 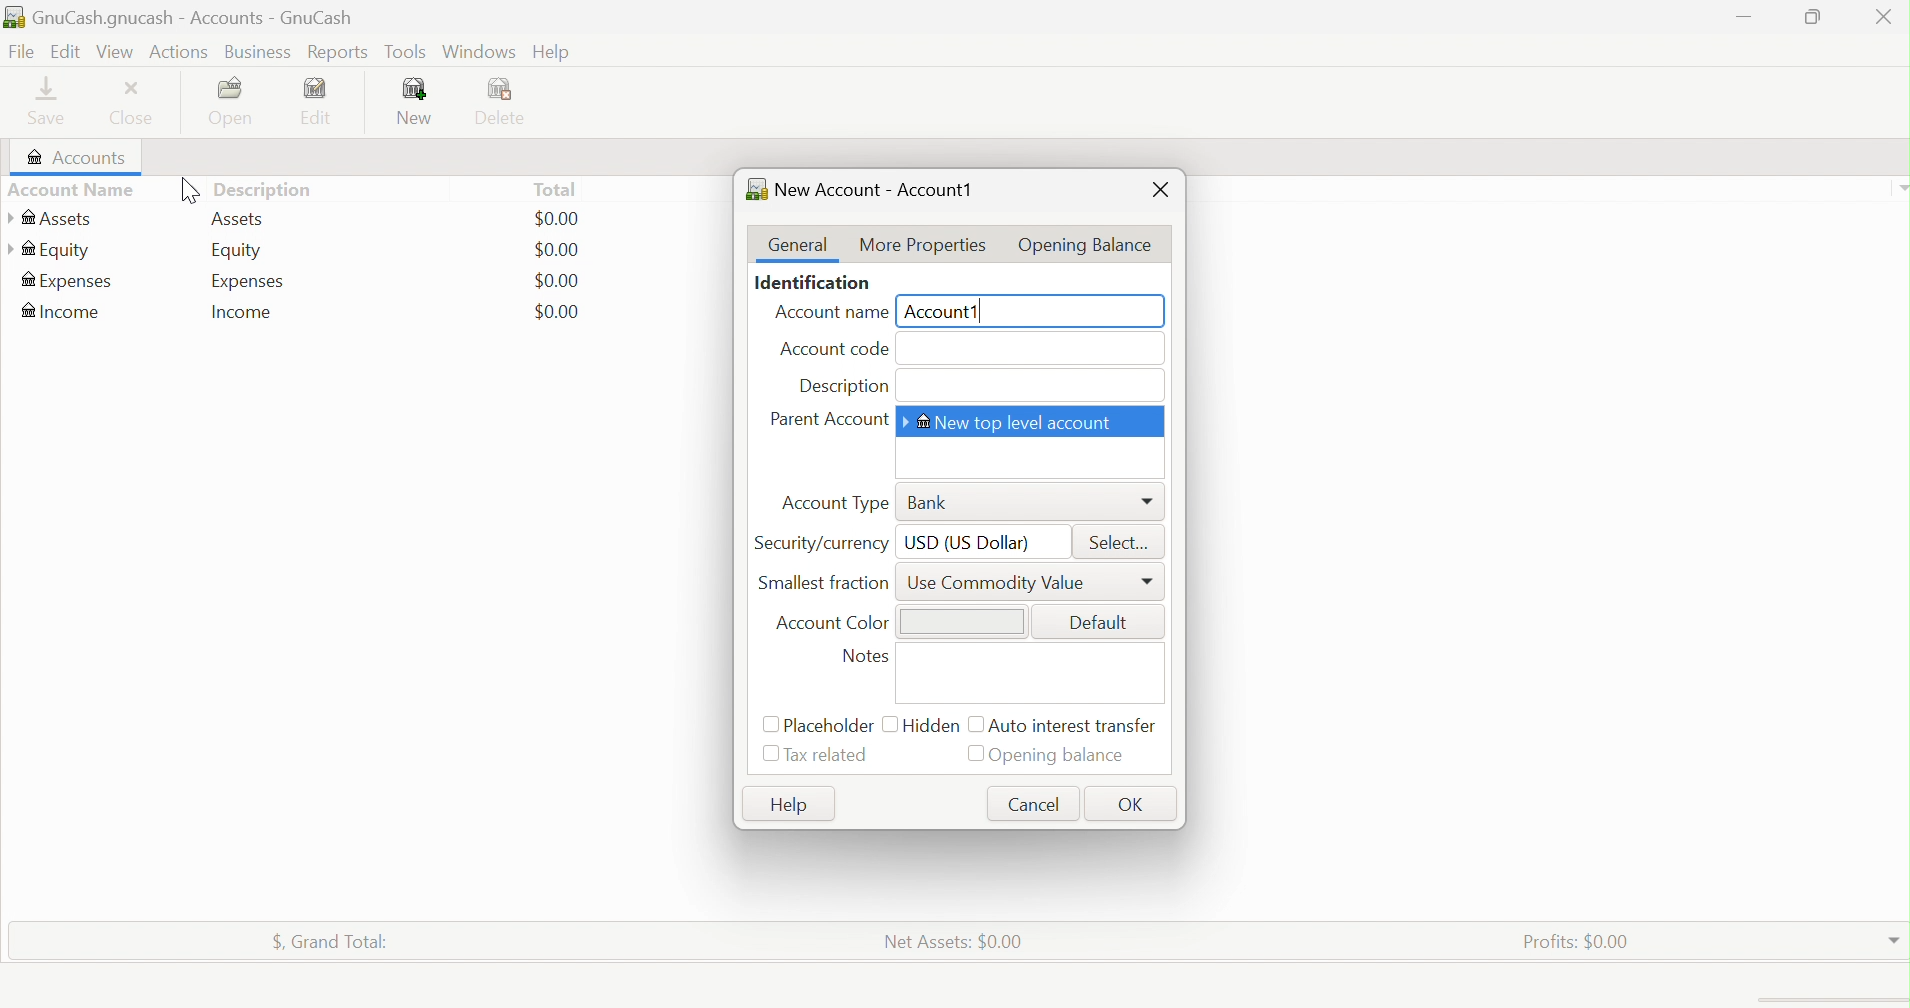 What do you see at coordinates (273, 189) in the screenshot?
I see `Description` at bounding box center [273, 189].